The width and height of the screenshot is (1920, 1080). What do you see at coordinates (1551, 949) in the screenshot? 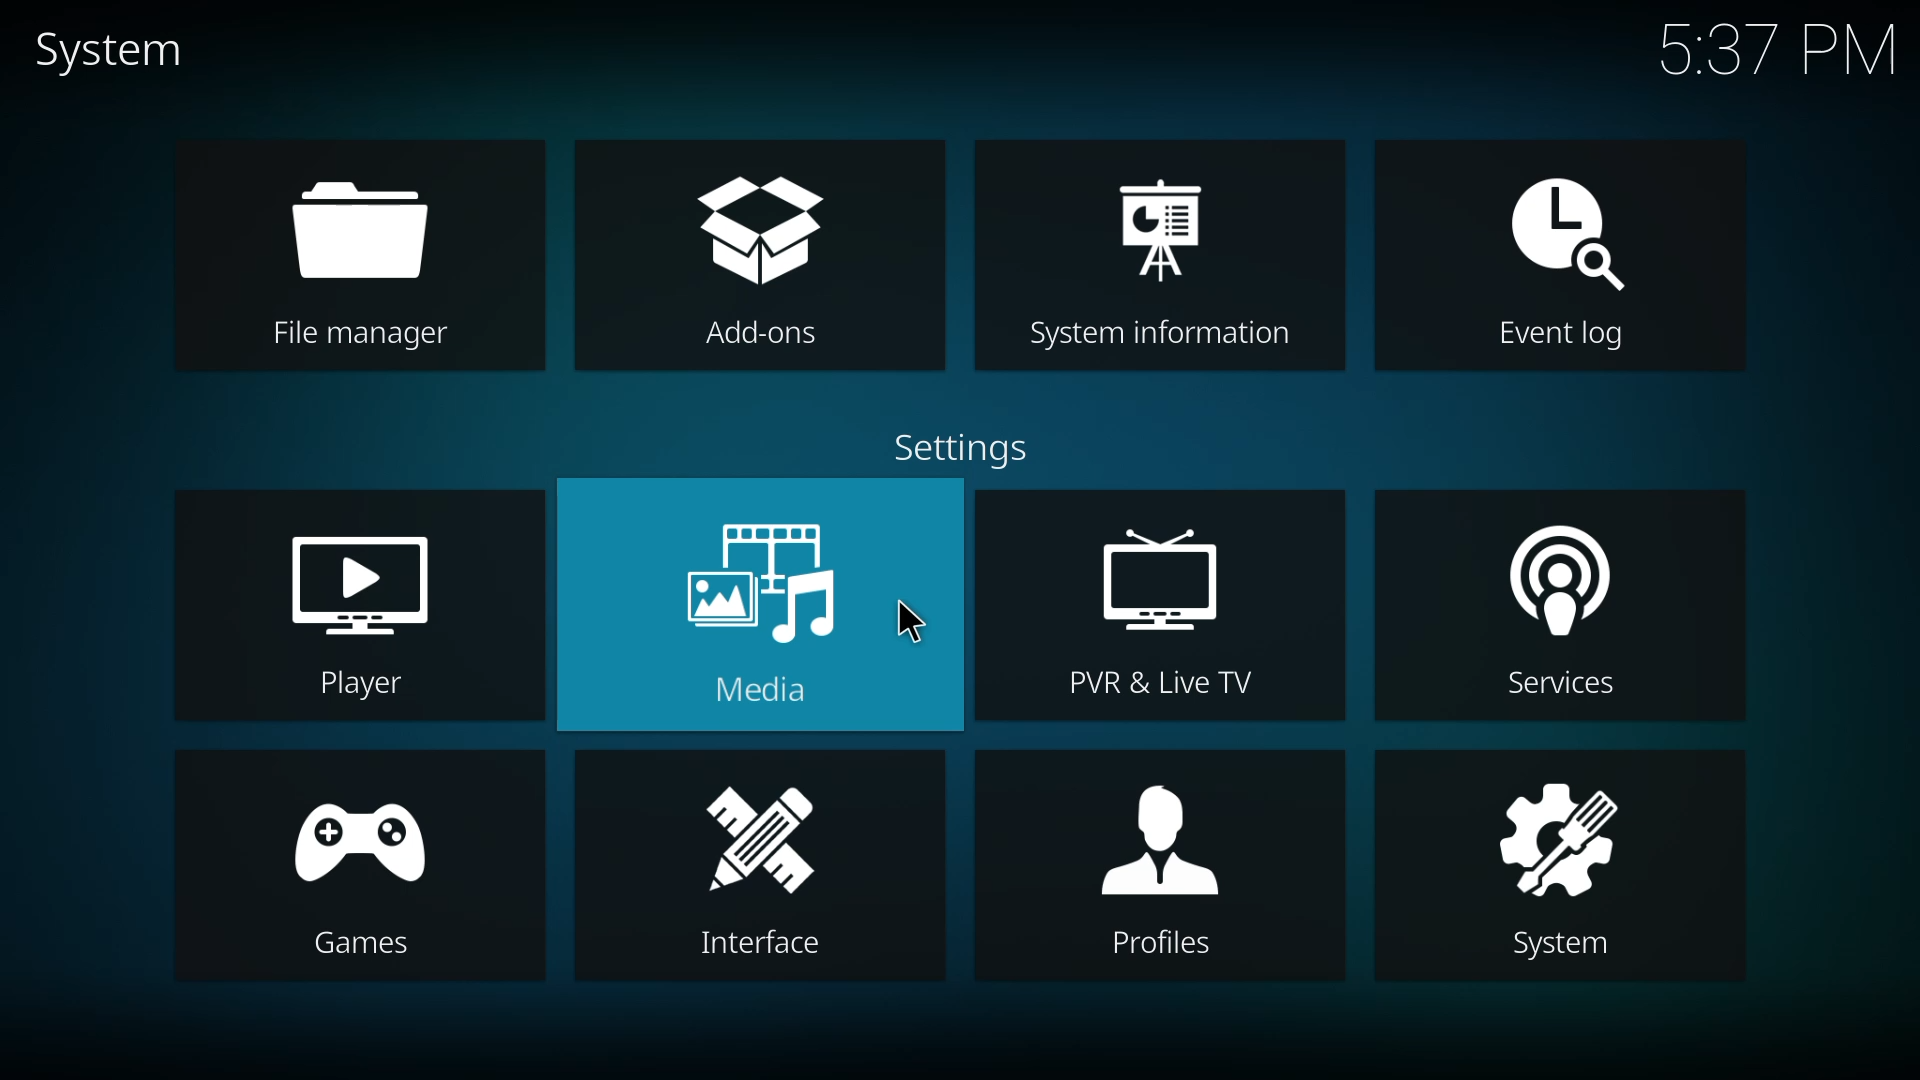
I see `System` at bounding box center [1551, 949].